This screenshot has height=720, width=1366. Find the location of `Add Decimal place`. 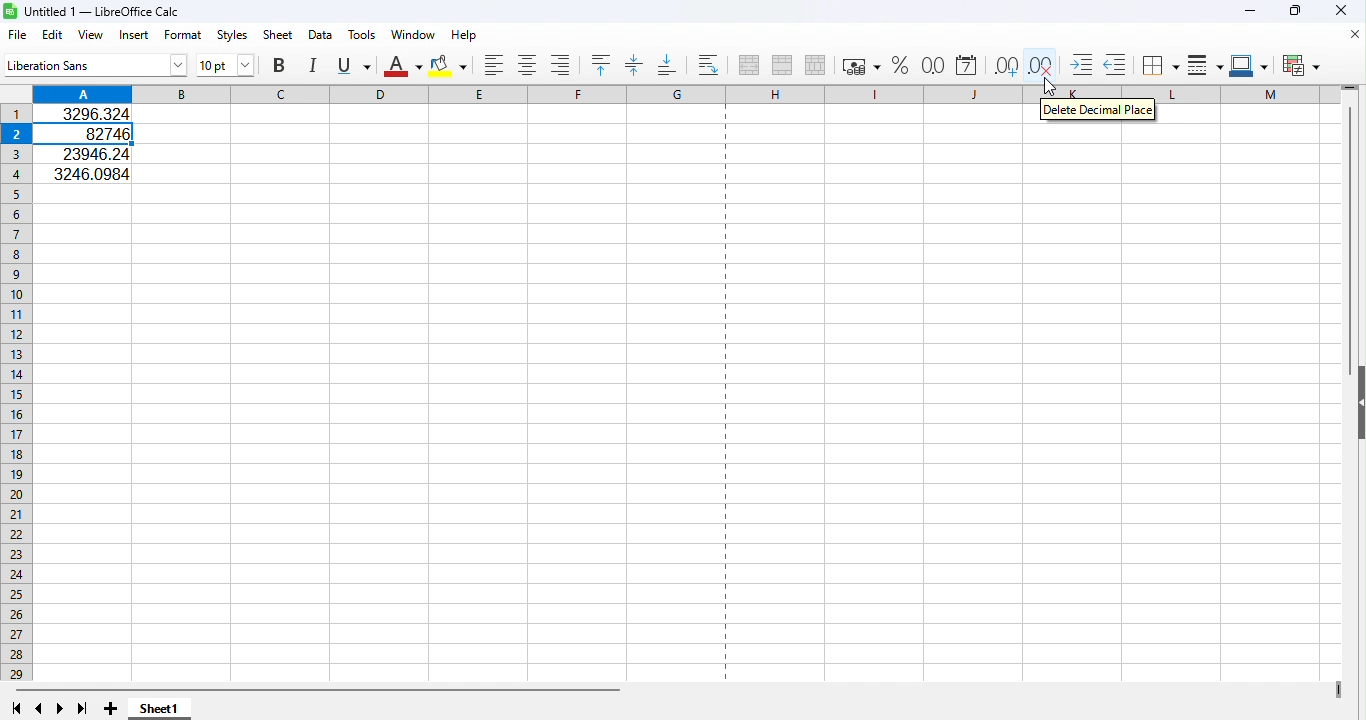

Add Decimal place is located at coordinates (1005, 63).